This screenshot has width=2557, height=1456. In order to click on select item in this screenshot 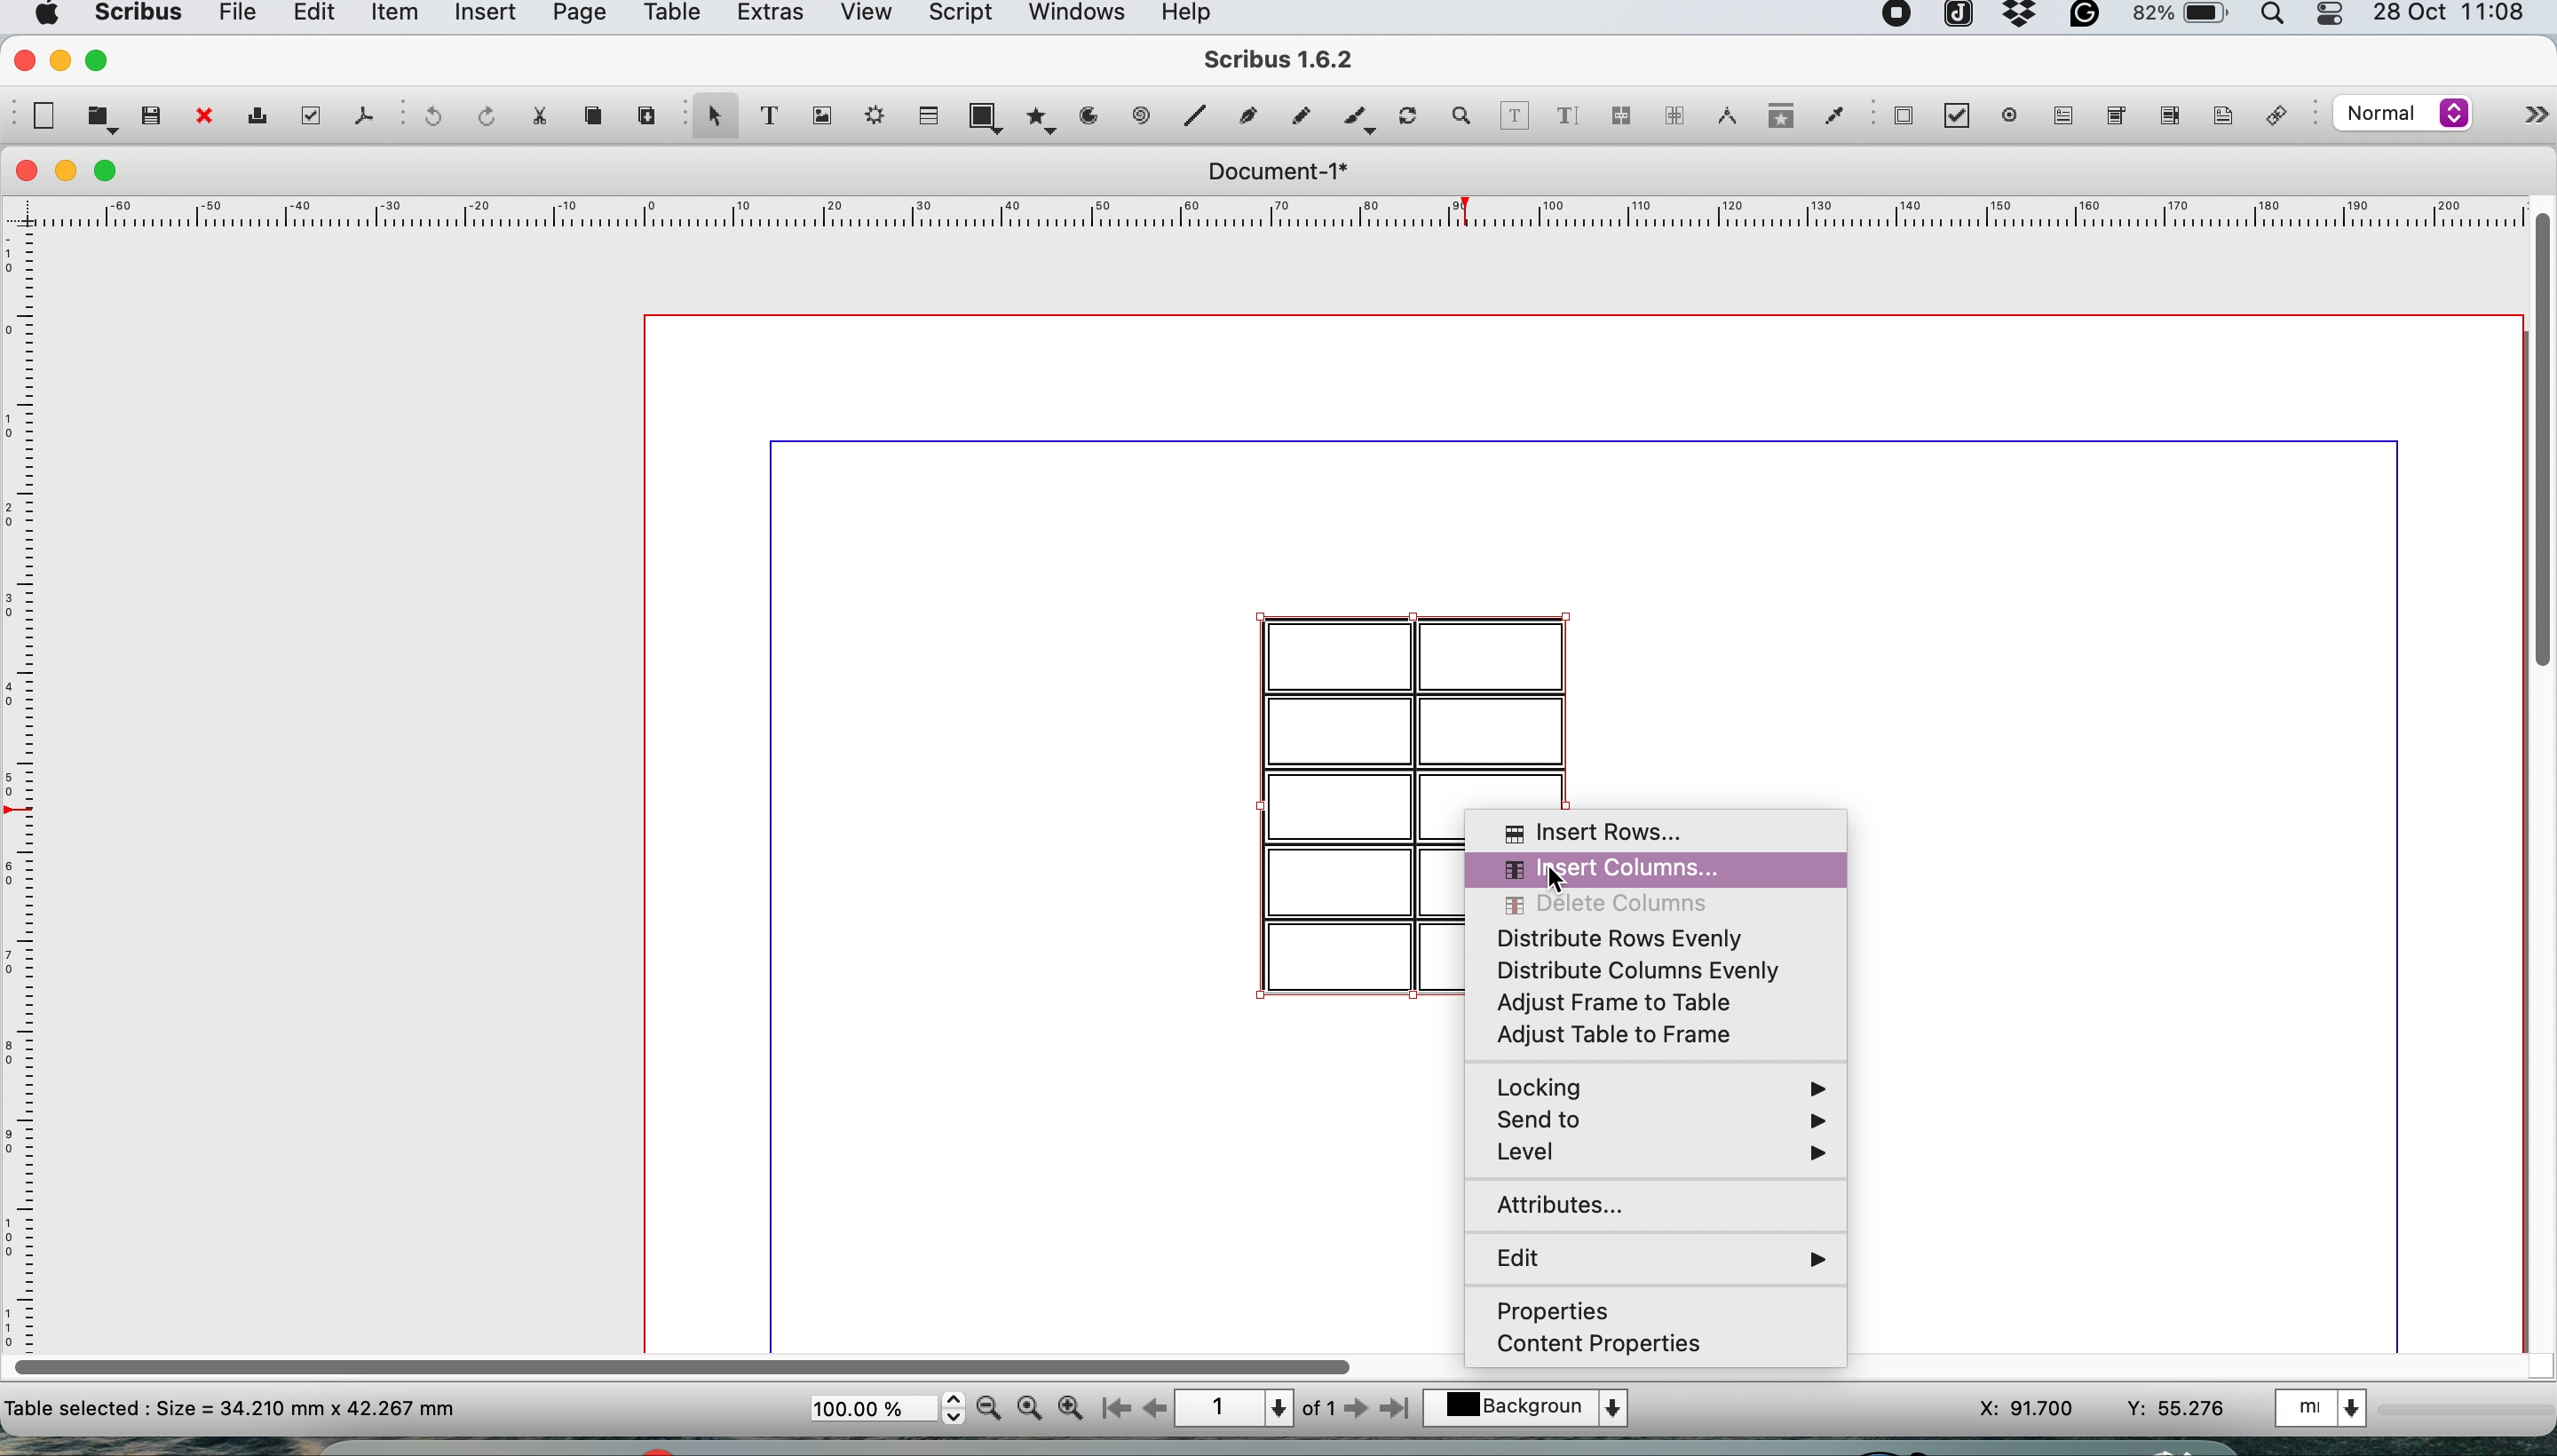, I will do `click(712, 118)`.